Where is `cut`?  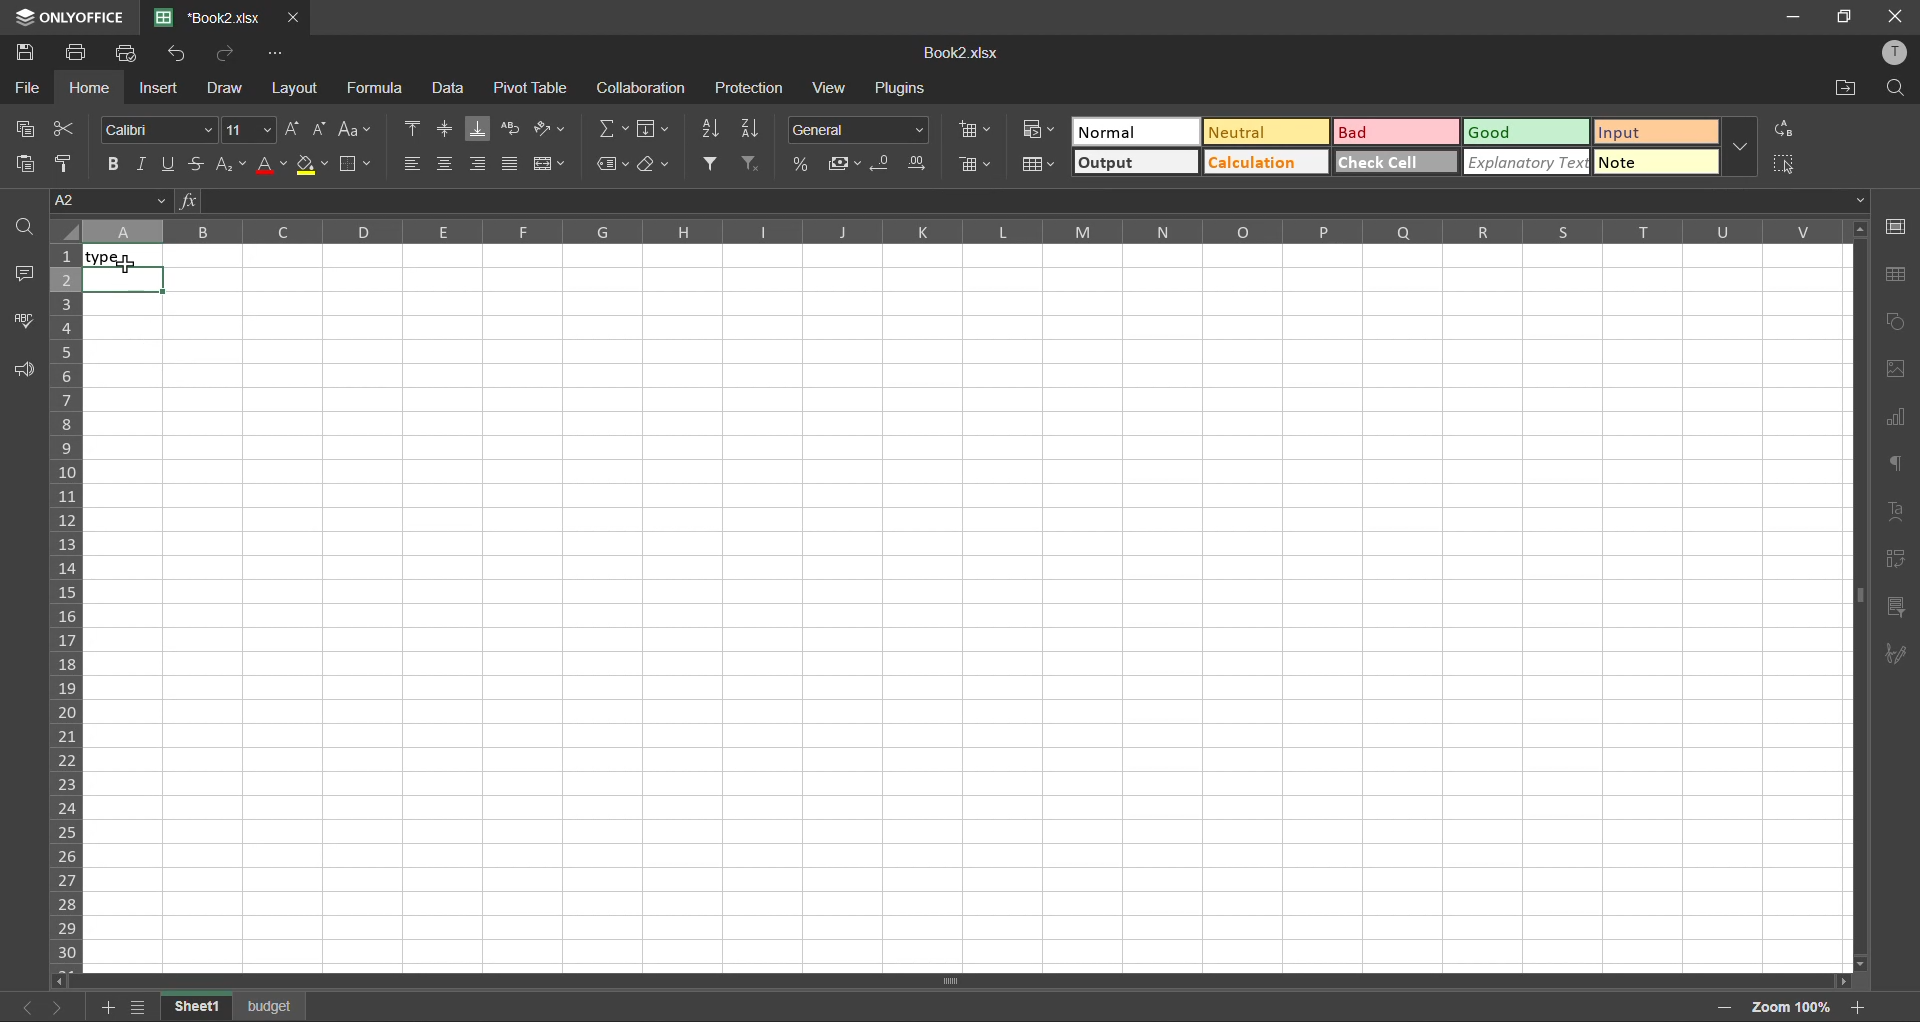
cut is located at coordinates (65, 129).